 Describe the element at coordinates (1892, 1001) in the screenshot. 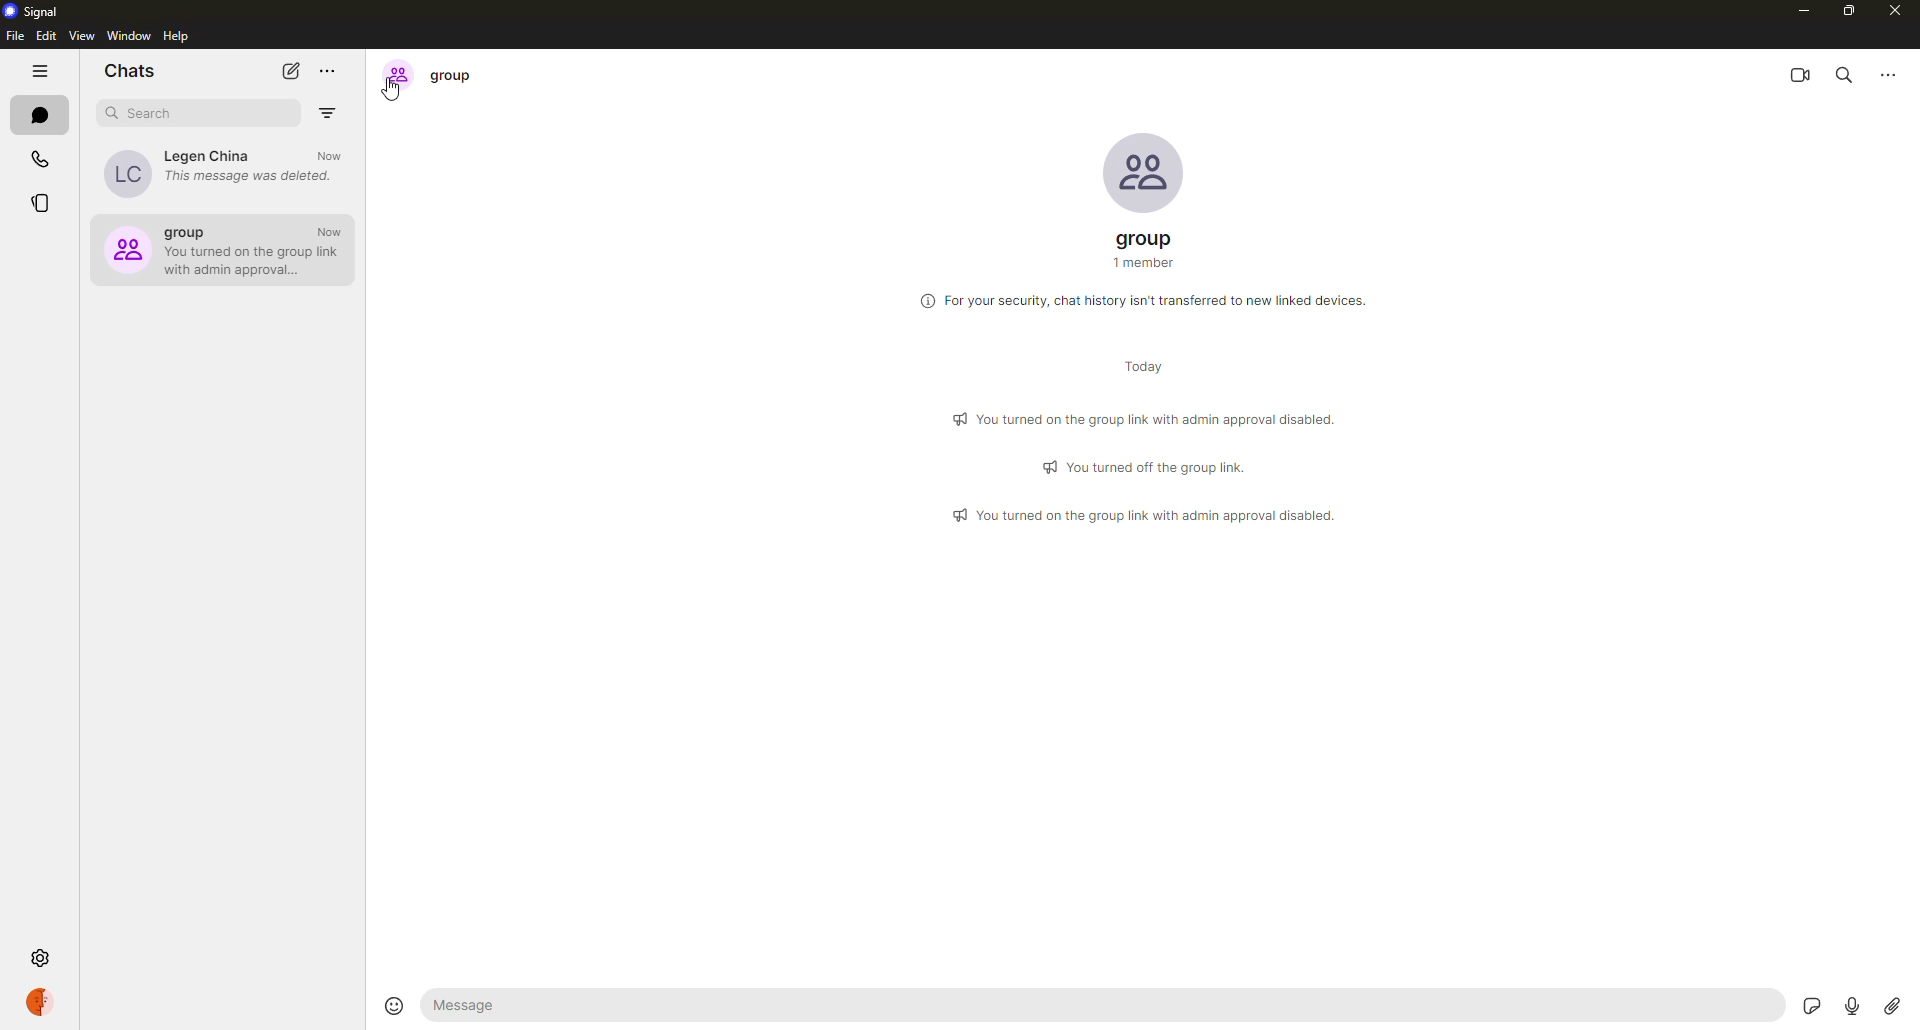

I see `attach` at that location.